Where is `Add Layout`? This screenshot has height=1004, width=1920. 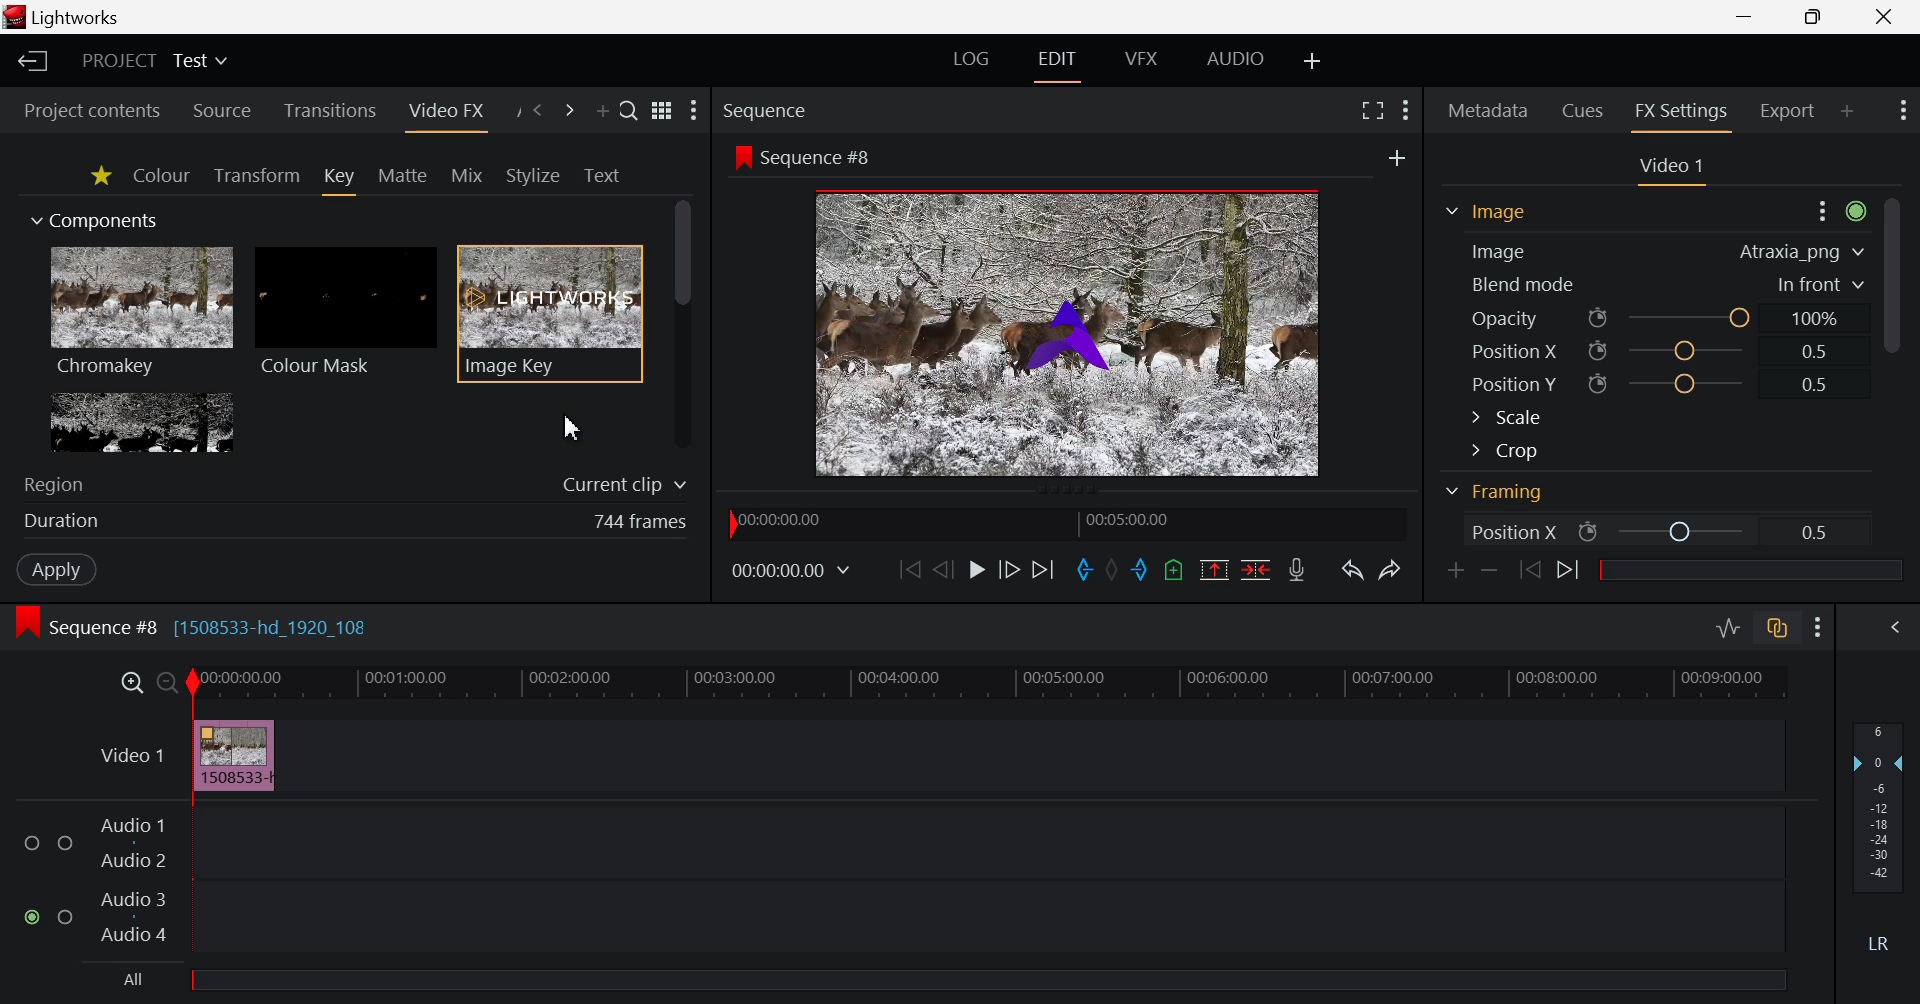
Add Layout is located at coordinates (1310, 57).